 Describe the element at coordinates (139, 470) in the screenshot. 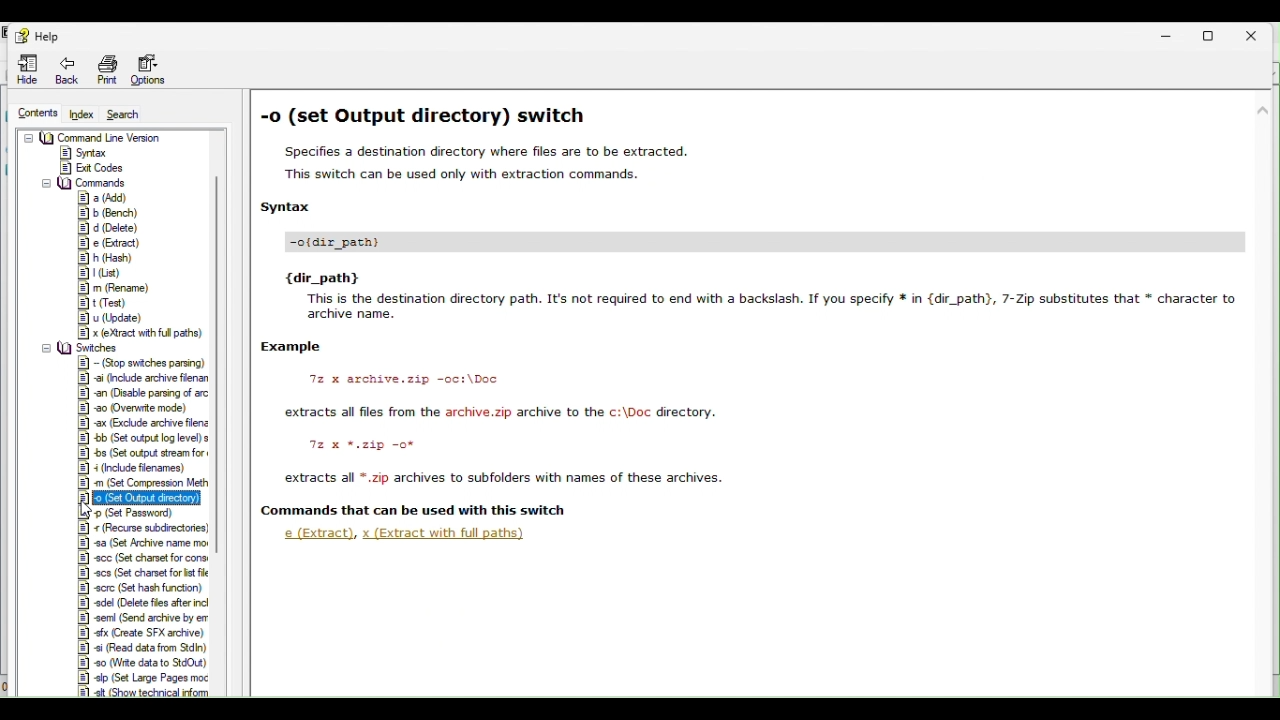

I see `Include filenames` at that location.